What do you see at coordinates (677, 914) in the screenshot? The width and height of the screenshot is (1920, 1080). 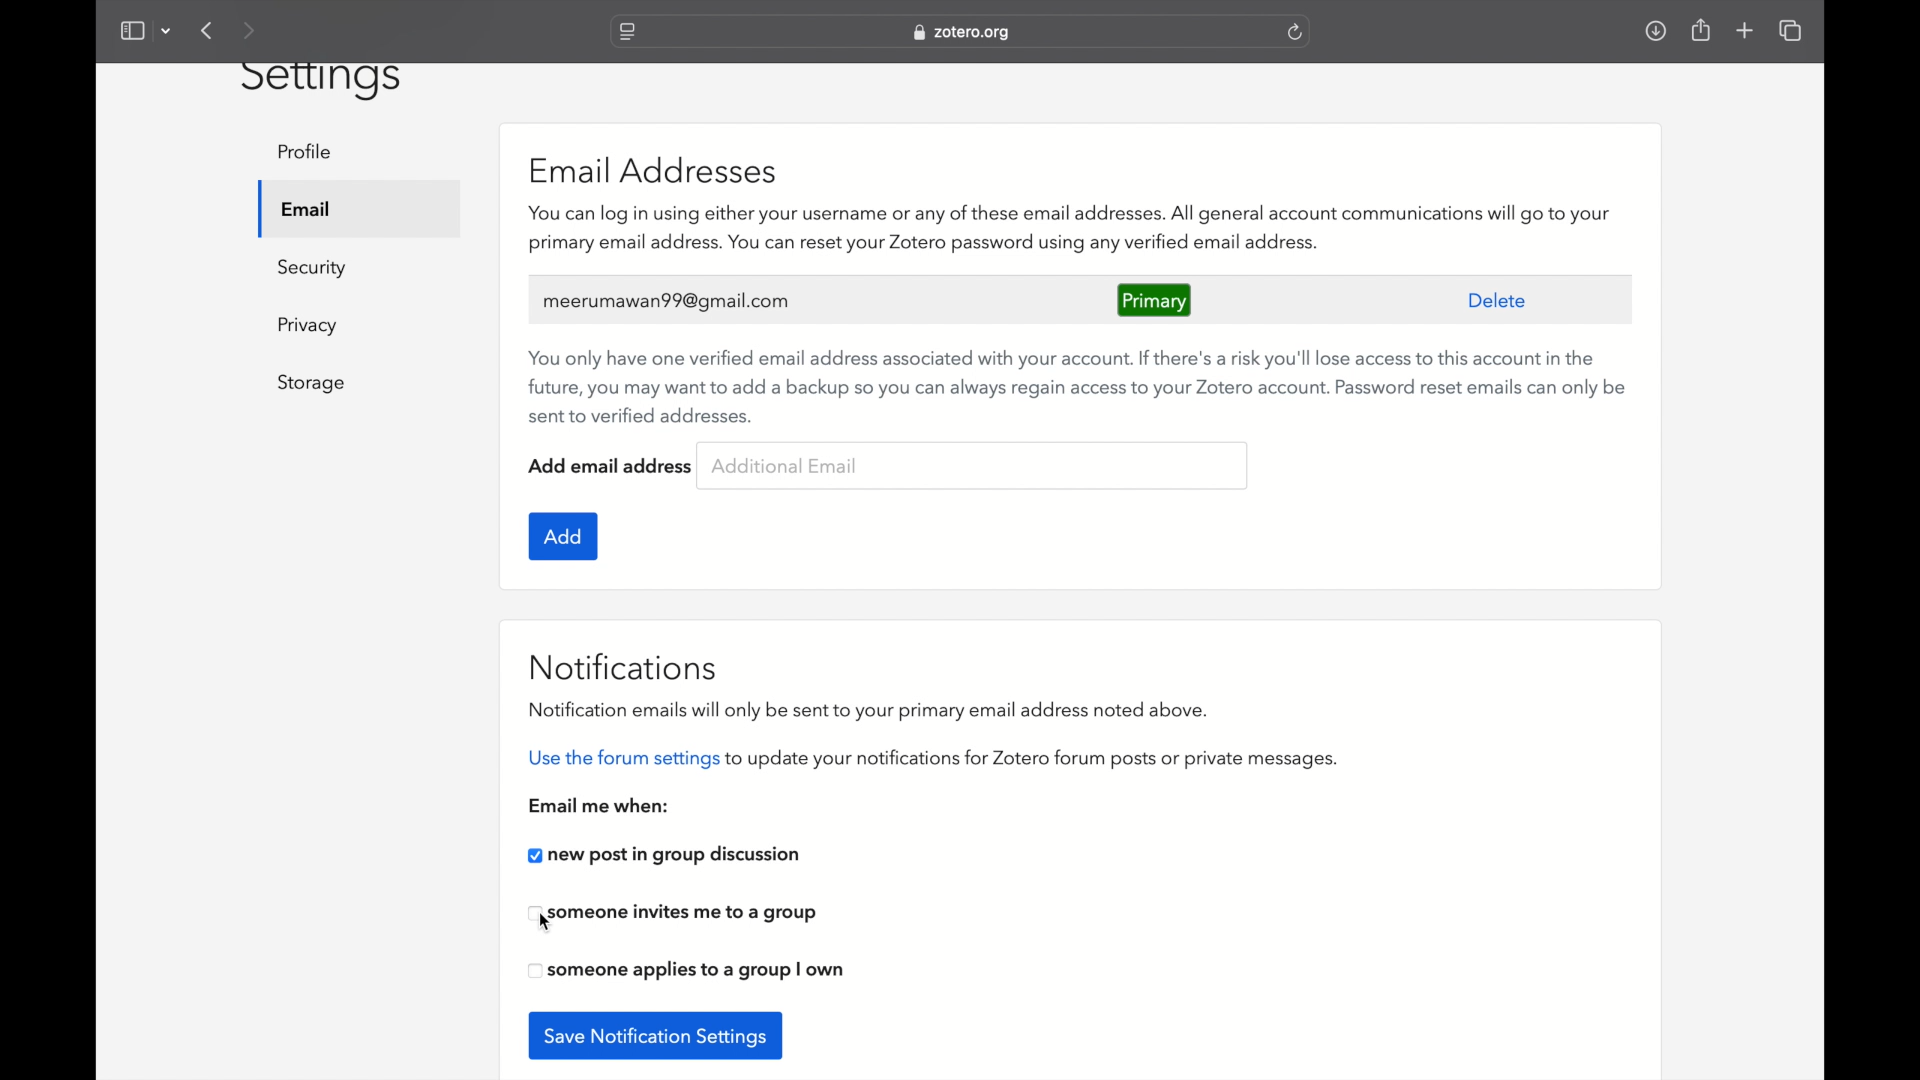 I see `checkbox` at bounding box center [677, 914].